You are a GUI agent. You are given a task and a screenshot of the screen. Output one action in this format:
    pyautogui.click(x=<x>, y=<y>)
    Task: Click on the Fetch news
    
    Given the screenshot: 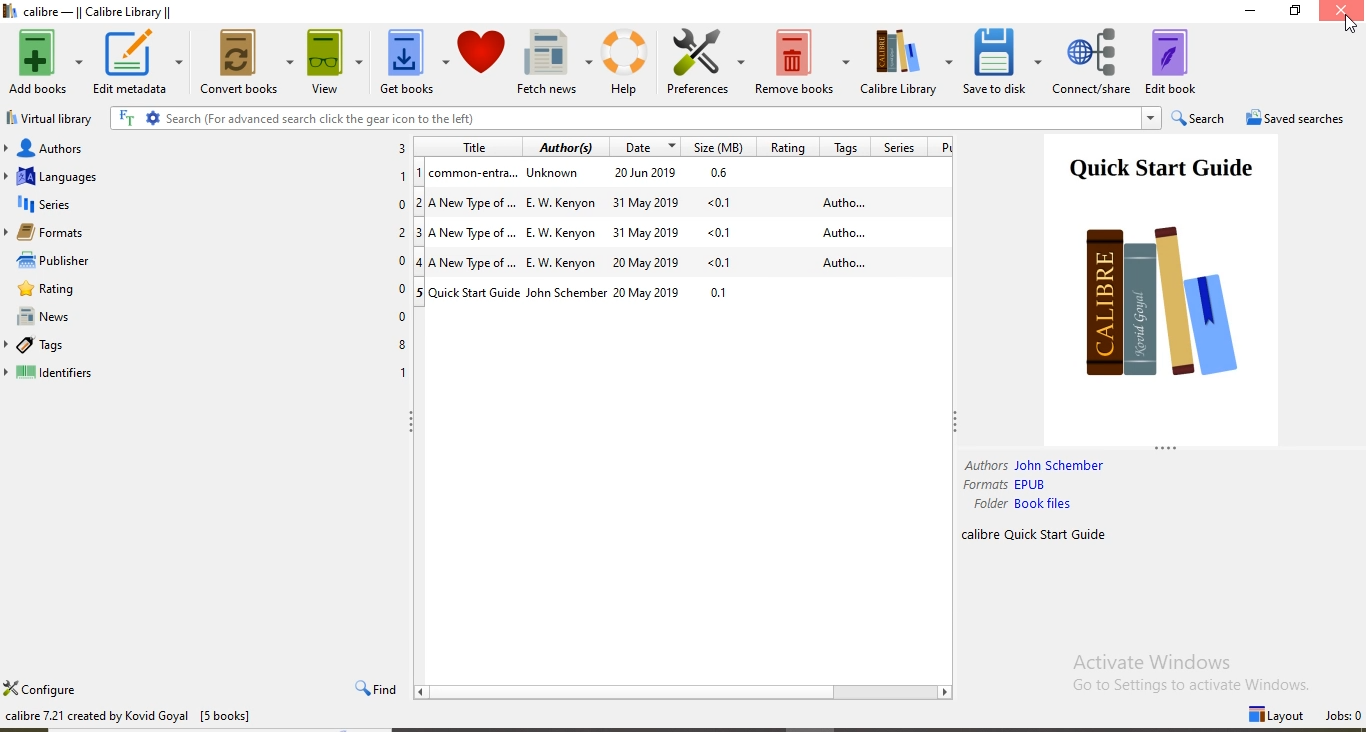 What is the action you would take?
    pyautogui.click(x=555, y=63)
    